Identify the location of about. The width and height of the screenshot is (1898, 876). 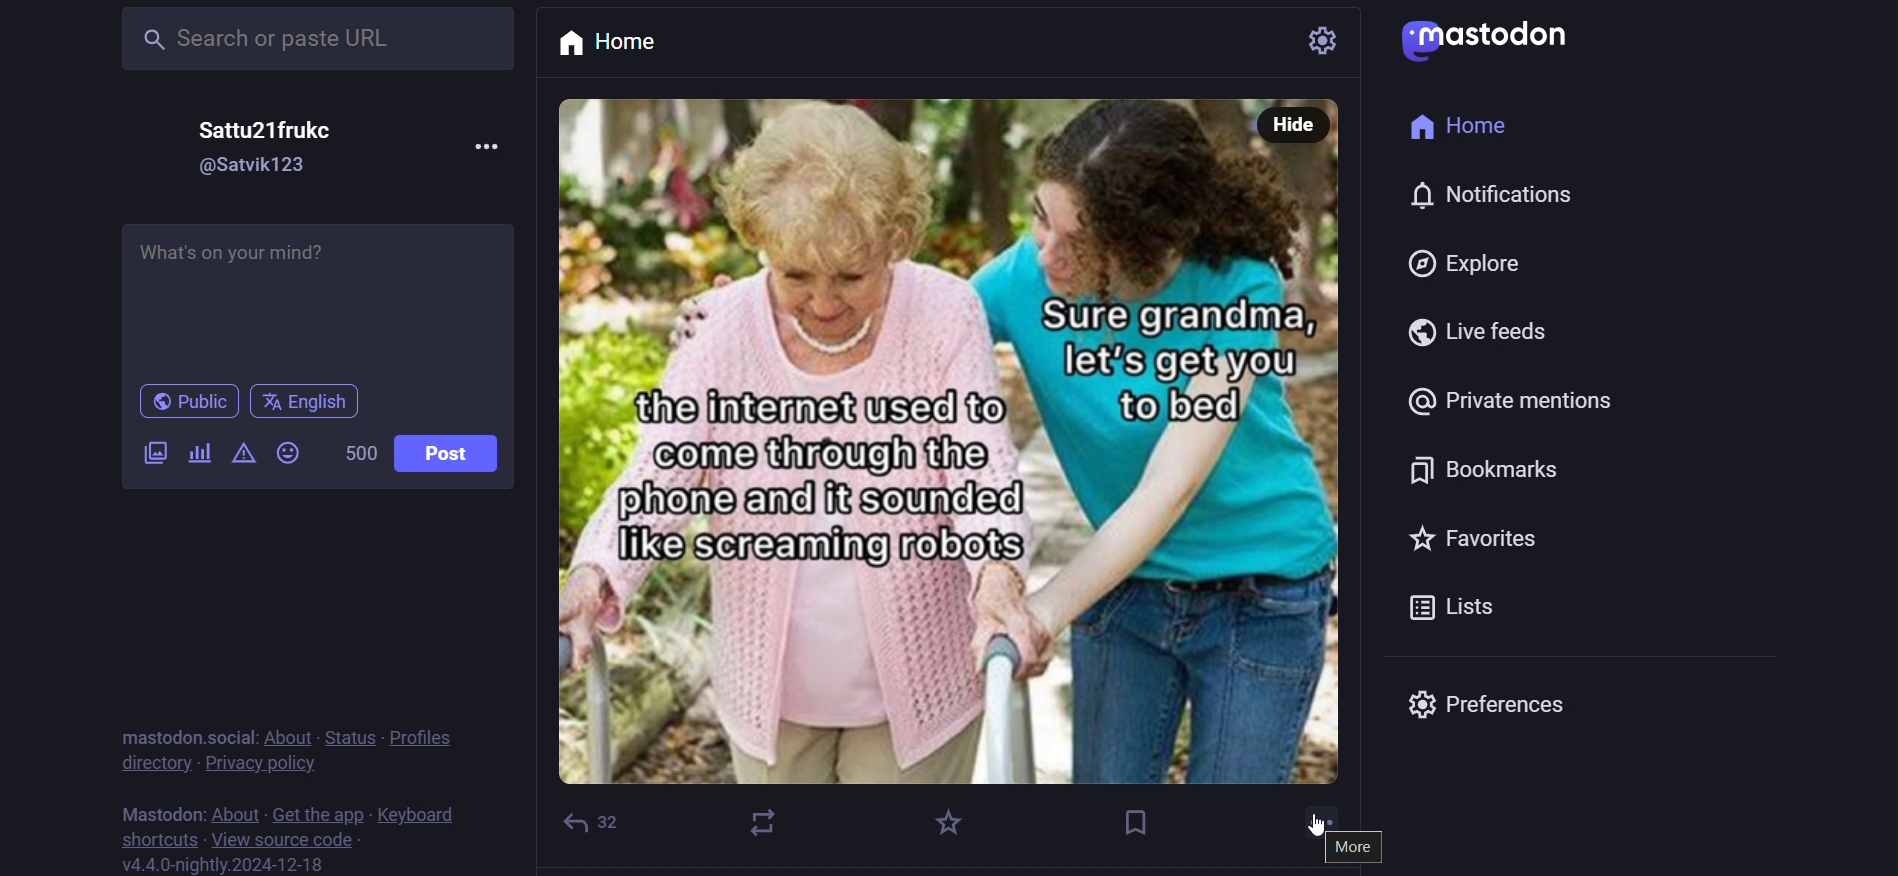
(289, 732).